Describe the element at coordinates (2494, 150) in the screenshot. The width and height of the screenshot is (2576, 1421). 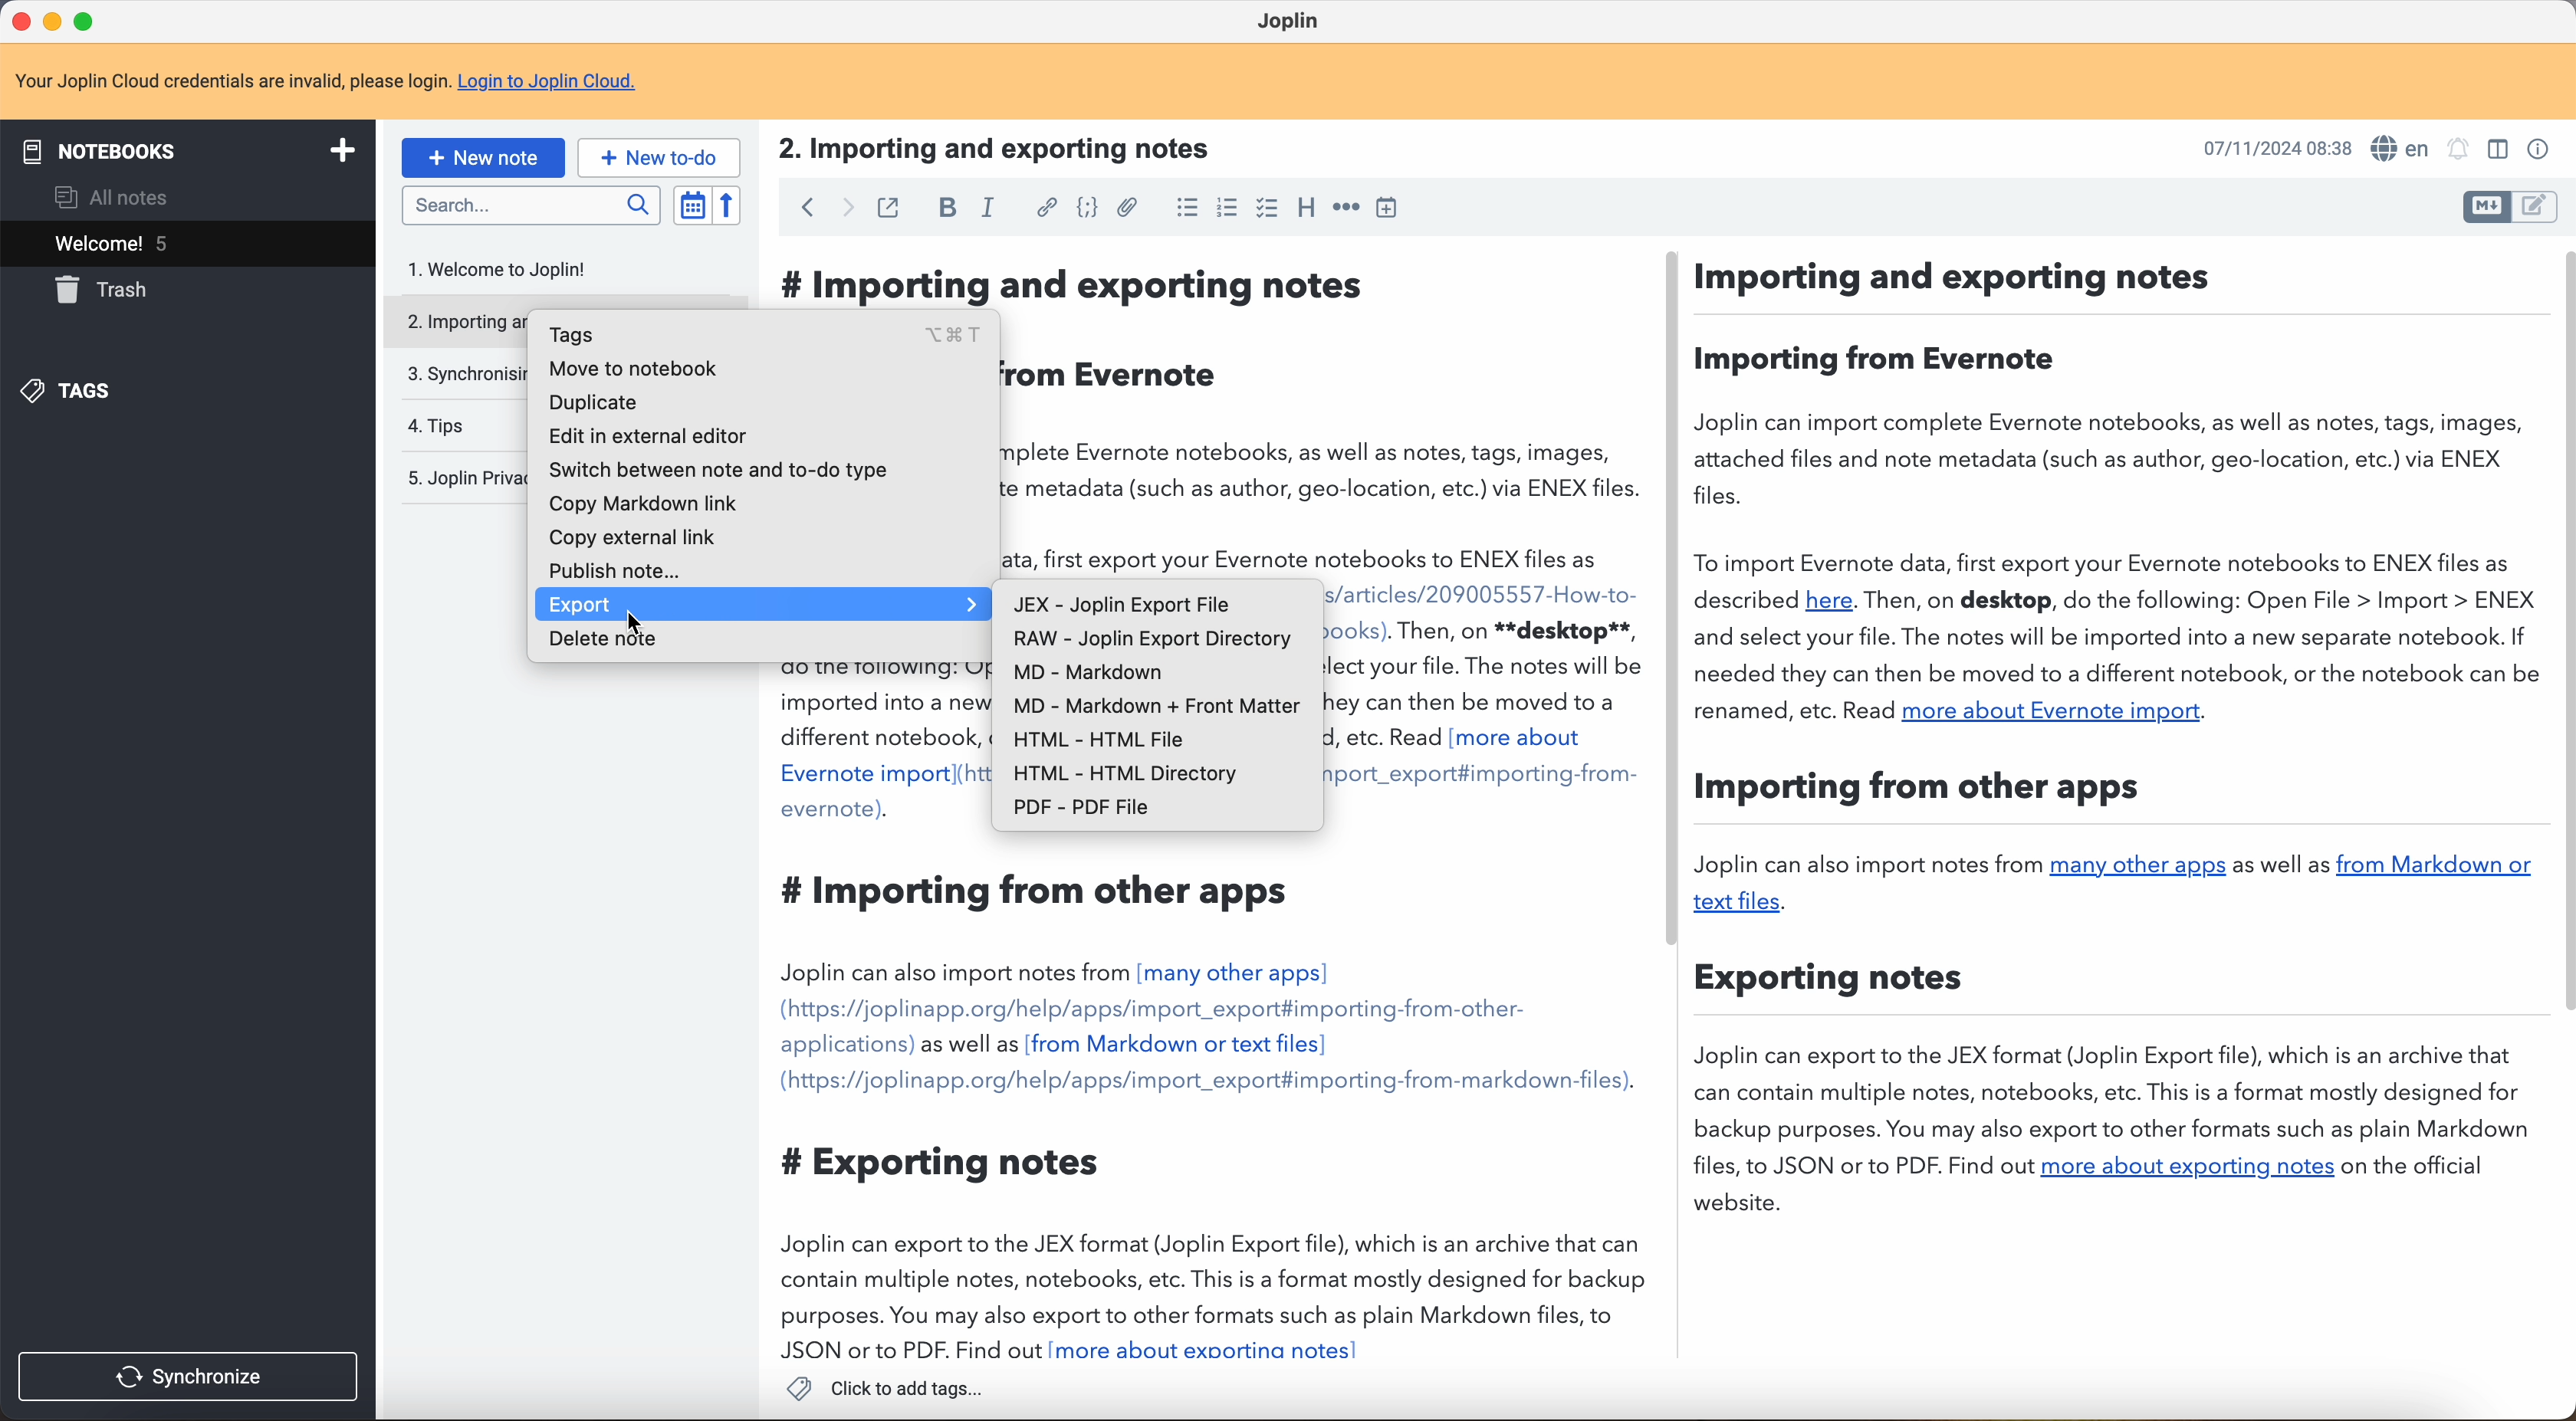
I see `toggle editor layout` at that location.